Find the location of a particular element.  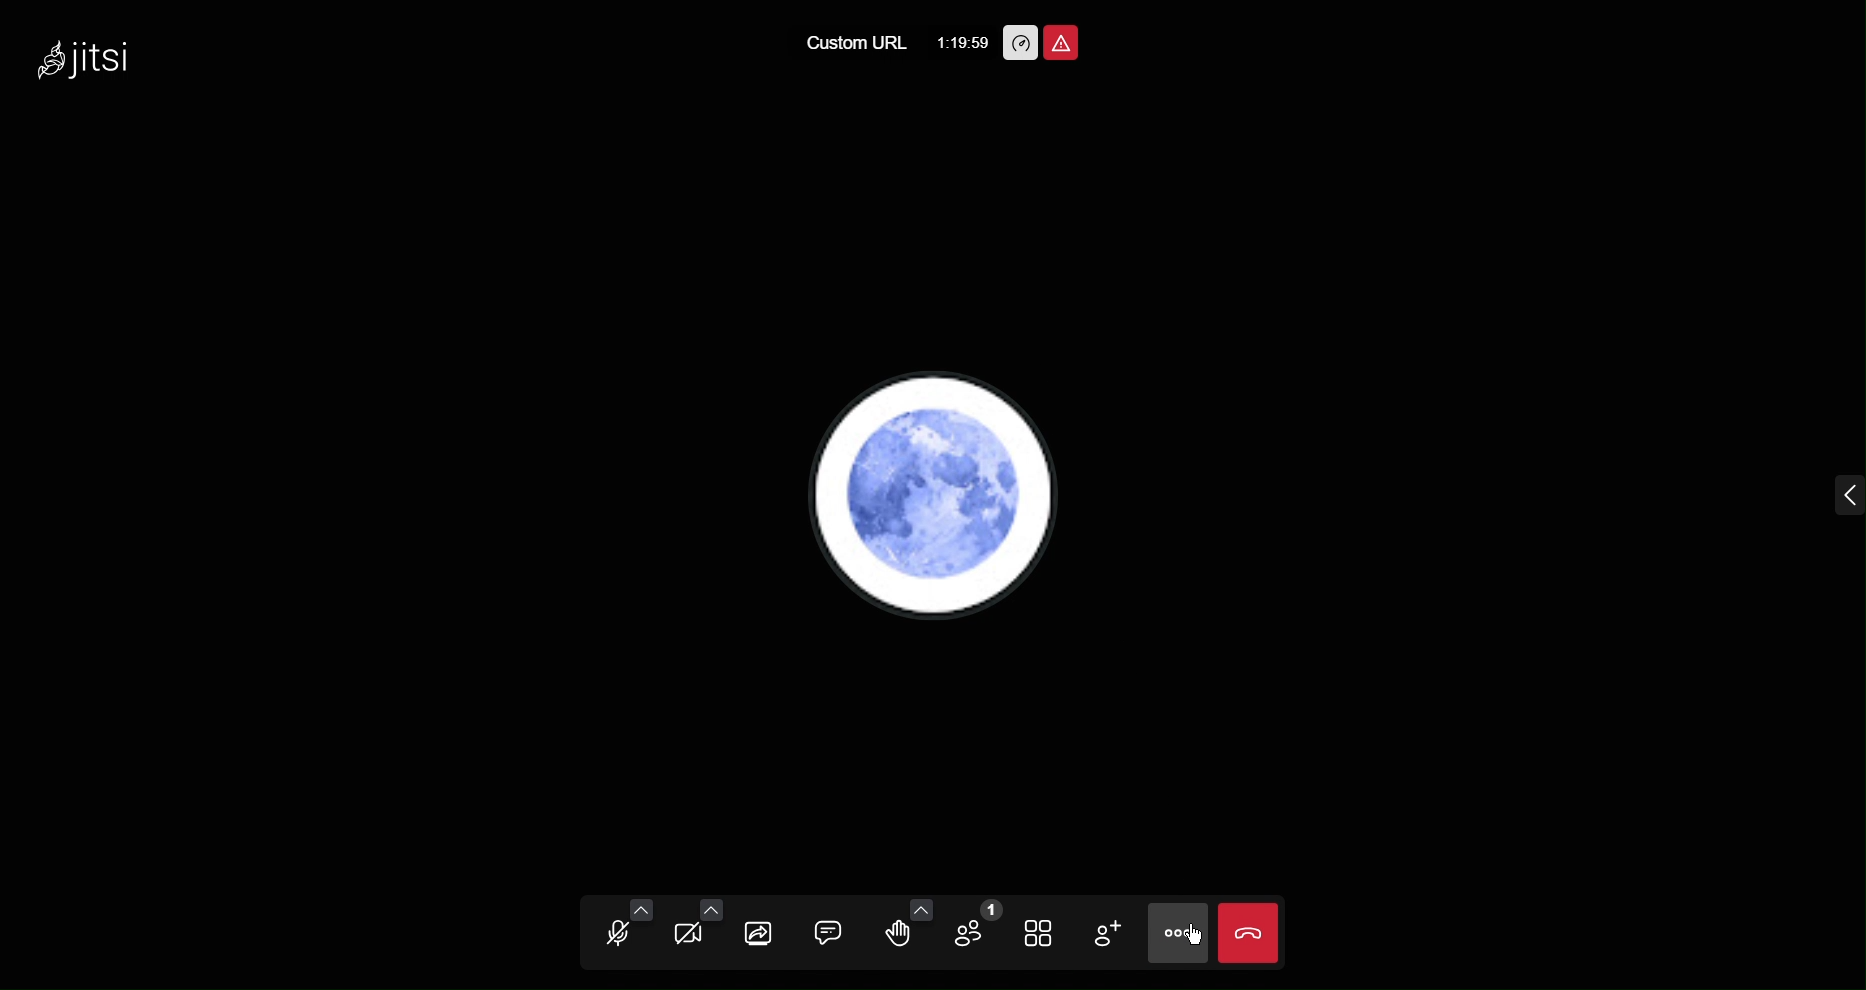

Account Profile picture is located at coordinates (931, 494).